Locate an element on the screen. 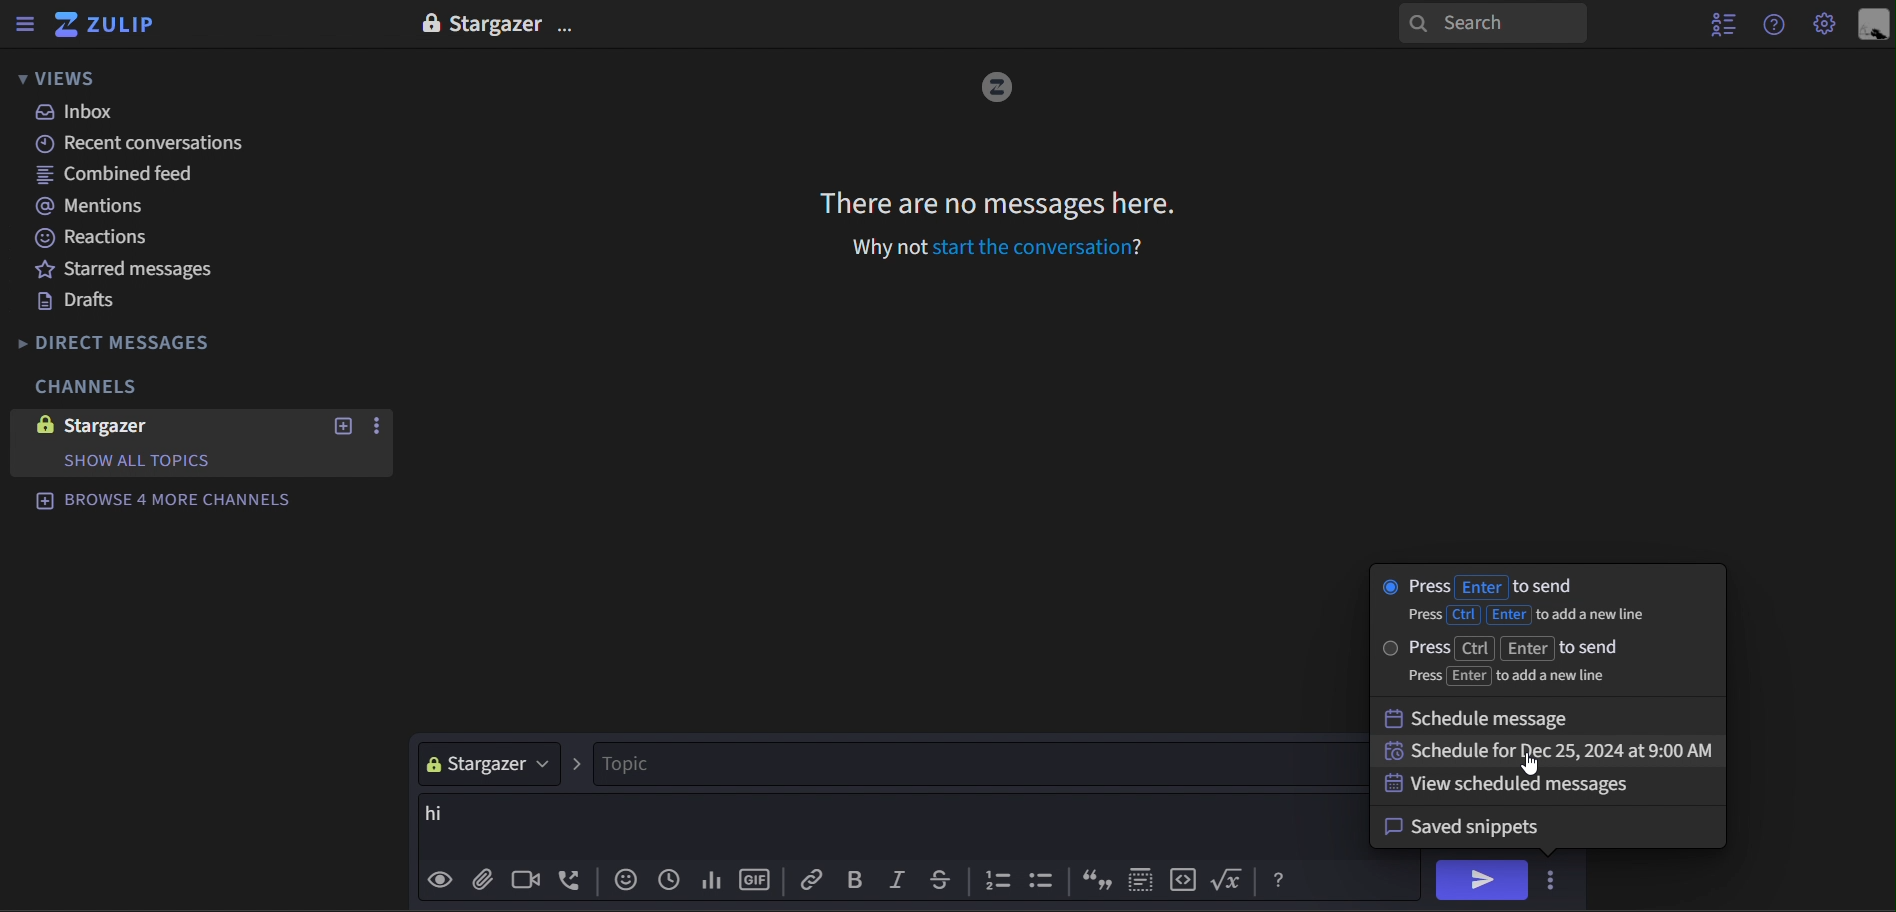 The height and width of the screenshot is (912, 1896). add poll is located at coordinates (709, 880).